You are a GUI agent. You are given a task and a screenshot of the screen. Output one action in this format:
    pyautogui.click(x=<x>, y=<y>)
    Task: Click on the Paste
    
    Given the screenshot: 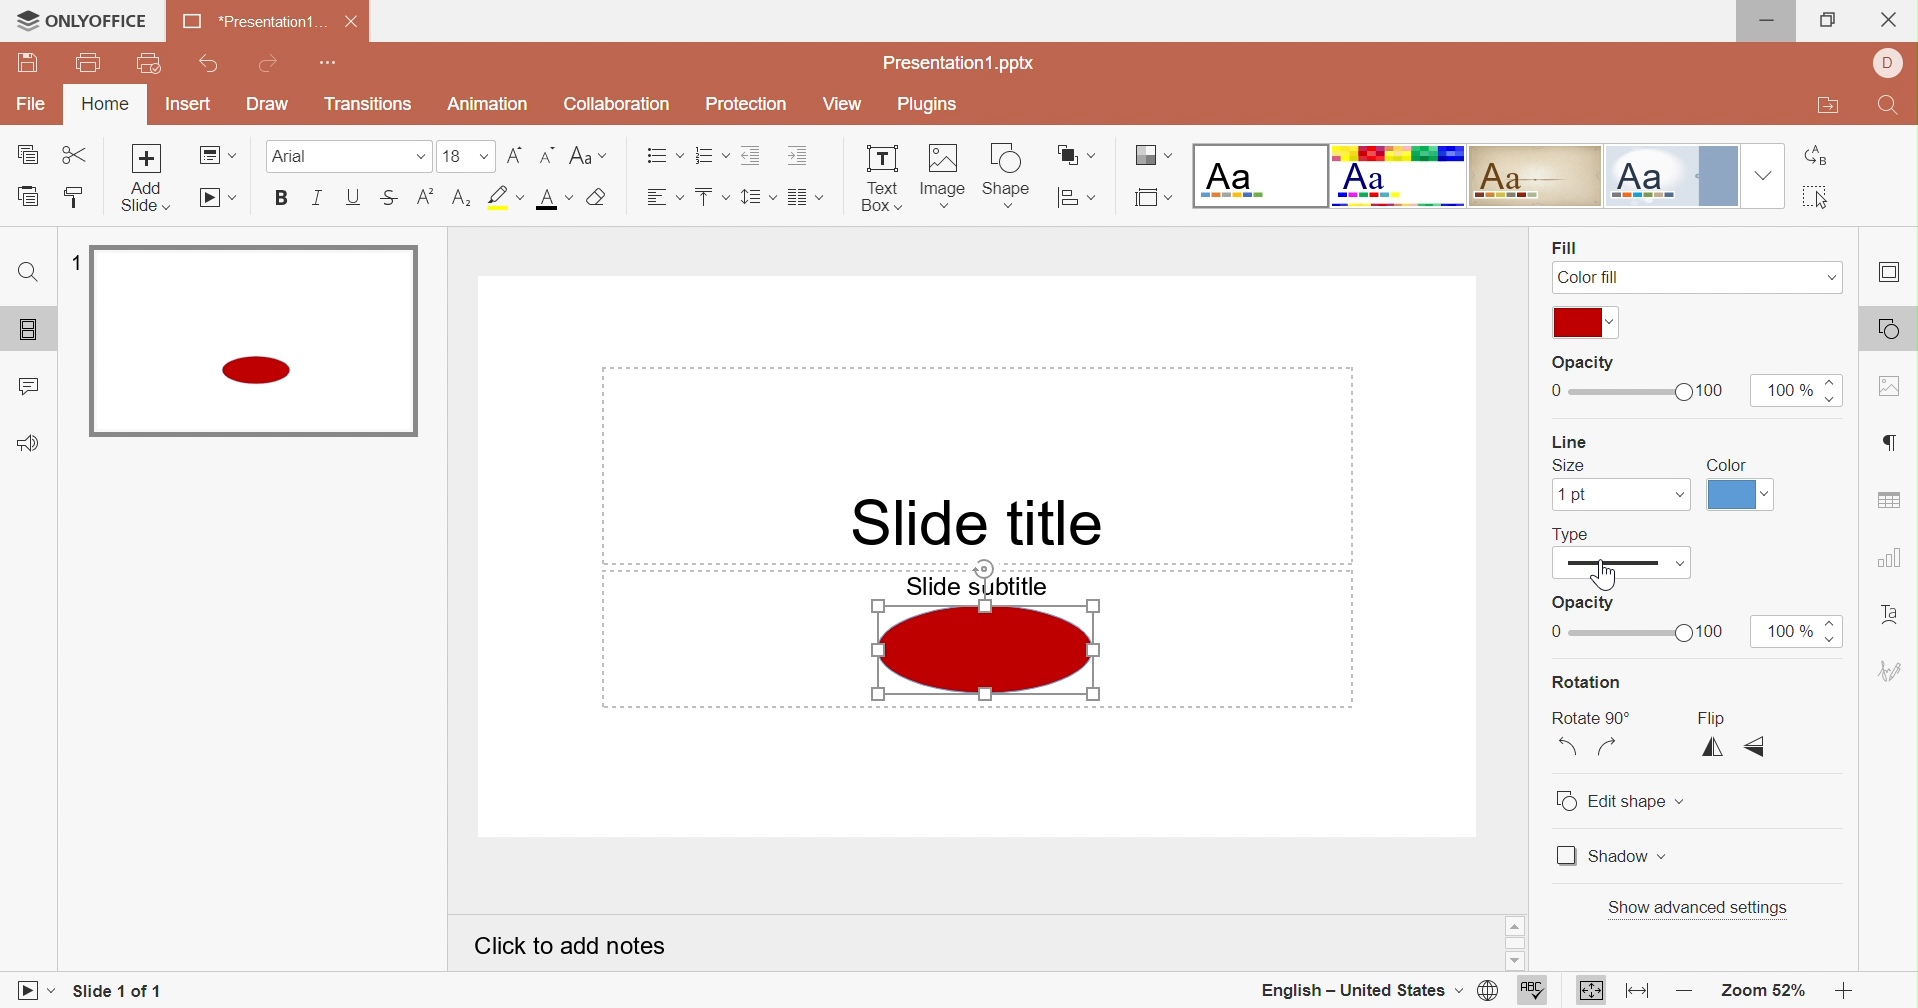 What is the action you would take?
    pyautogui.click(x=33, y=198)
    